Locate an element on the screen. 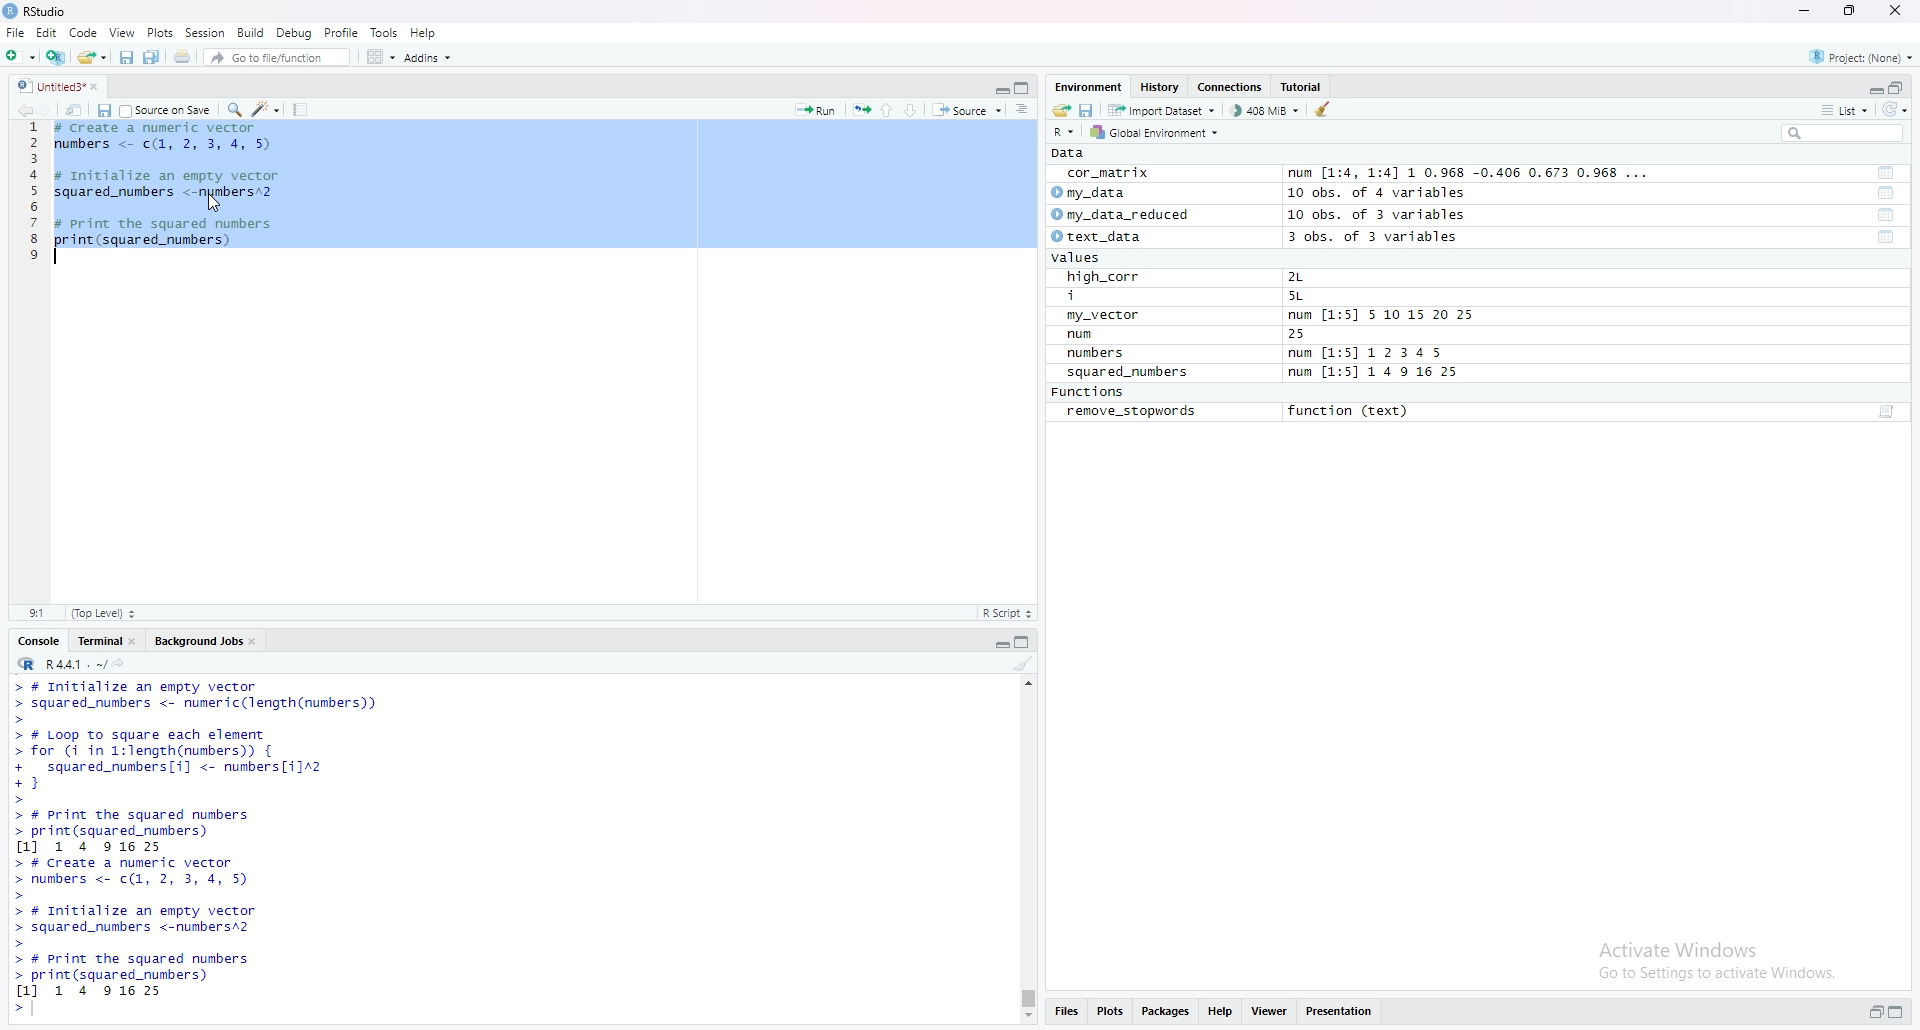  Create a Project is located at coordinates (55, 54).